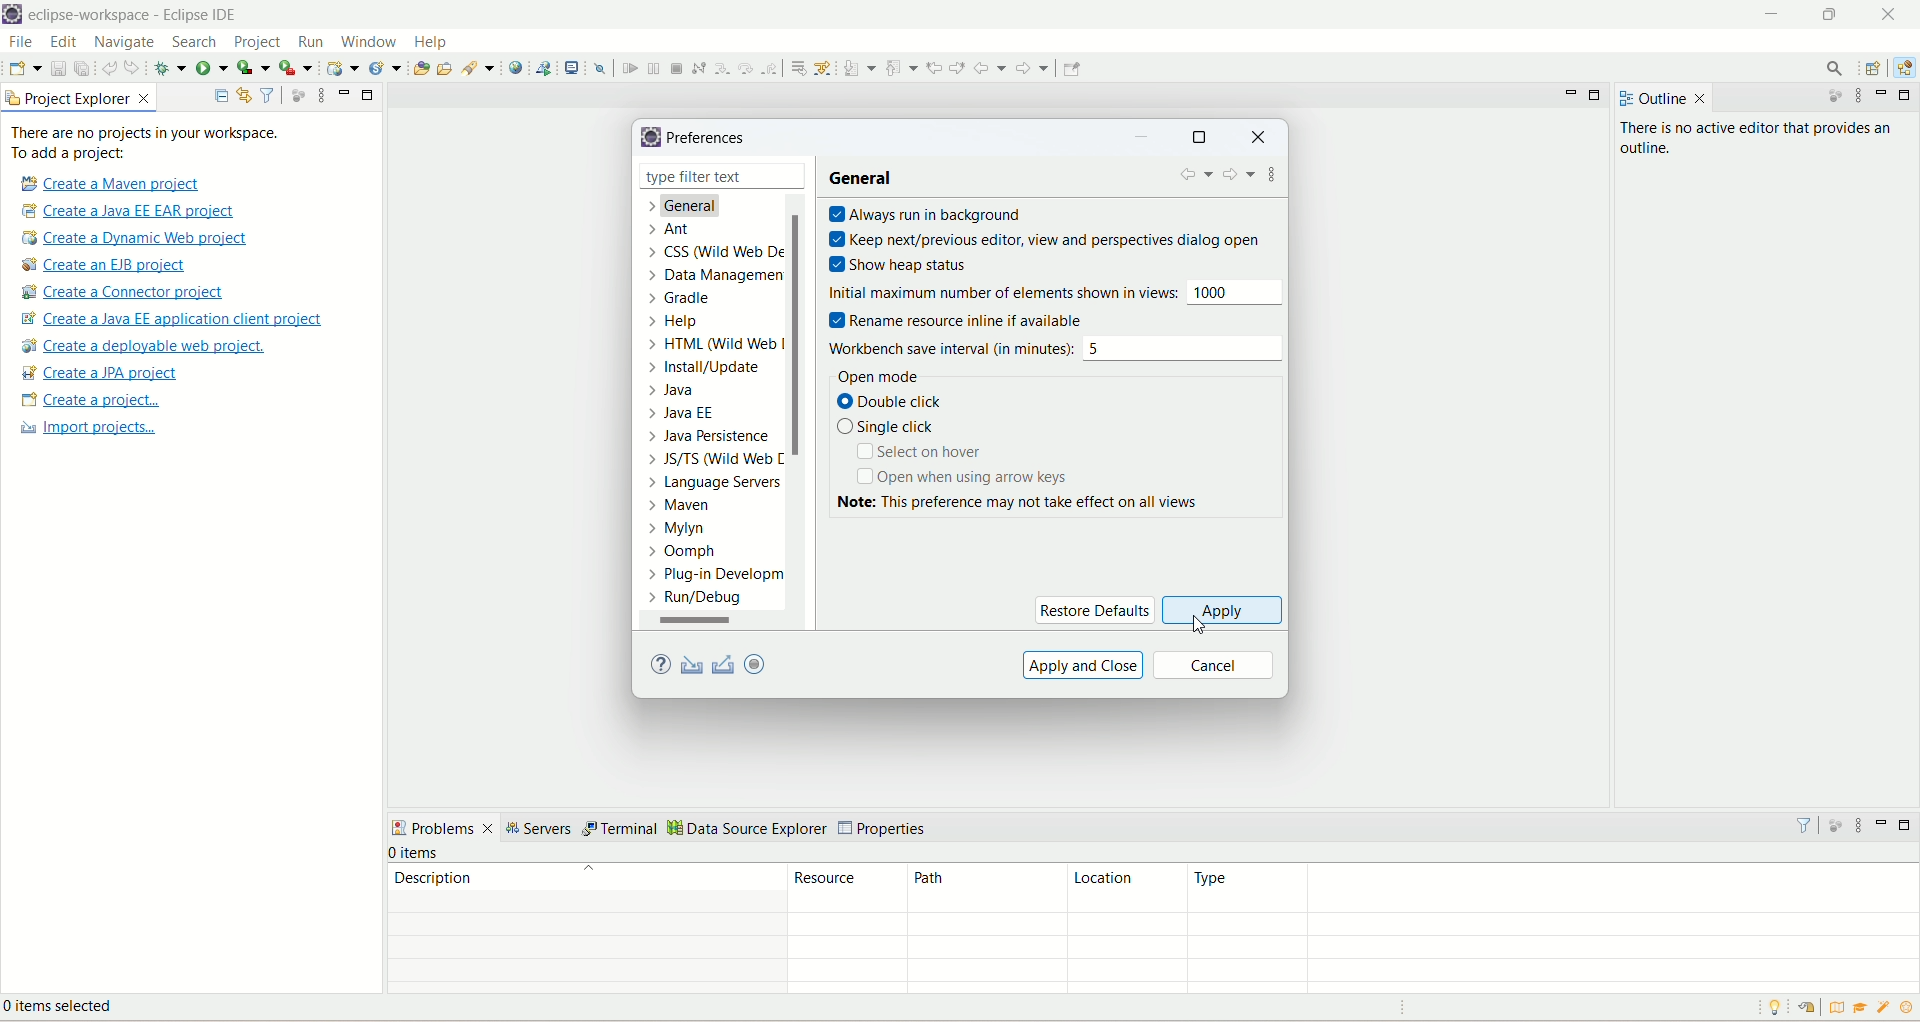 The image size is (1920, 1022). What do you see at coordinates (795, 67) in the screenshot?
I see `drop to frames` at bounding box center [795, 67].